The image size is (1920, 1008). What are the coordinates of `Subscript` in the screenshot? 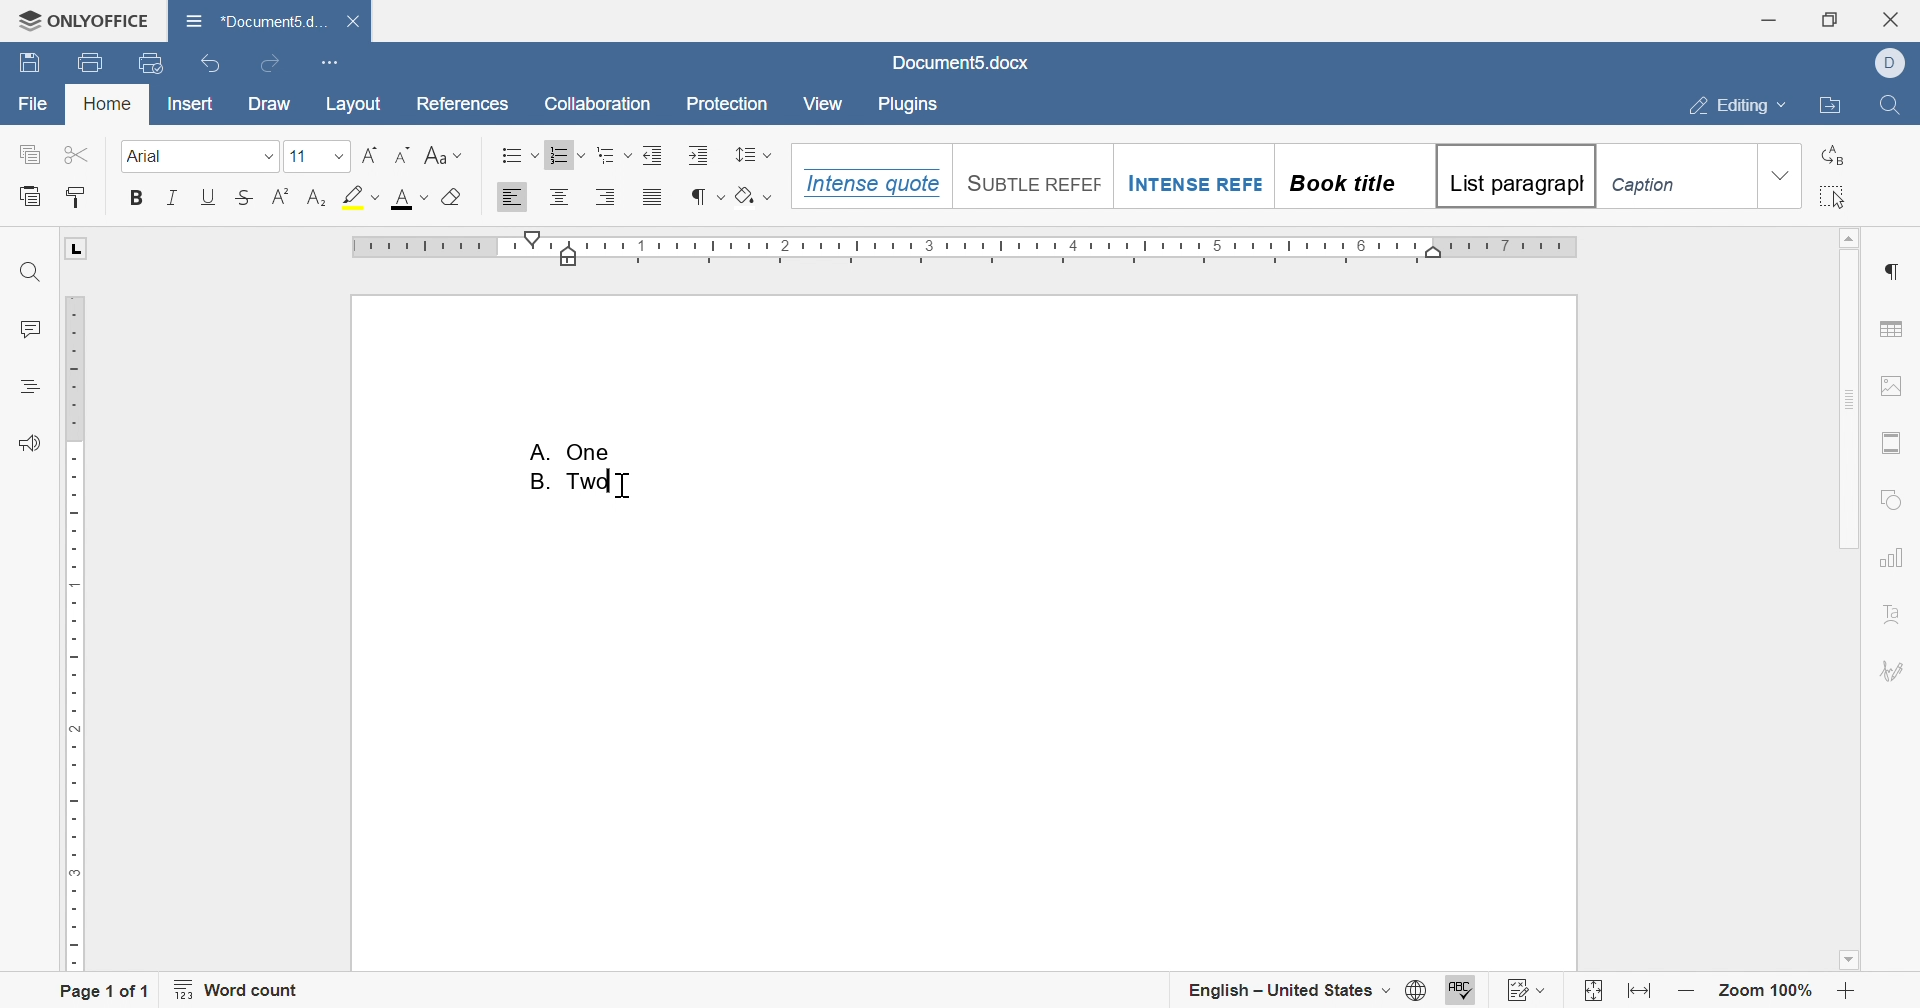 It's located at (315, 197).